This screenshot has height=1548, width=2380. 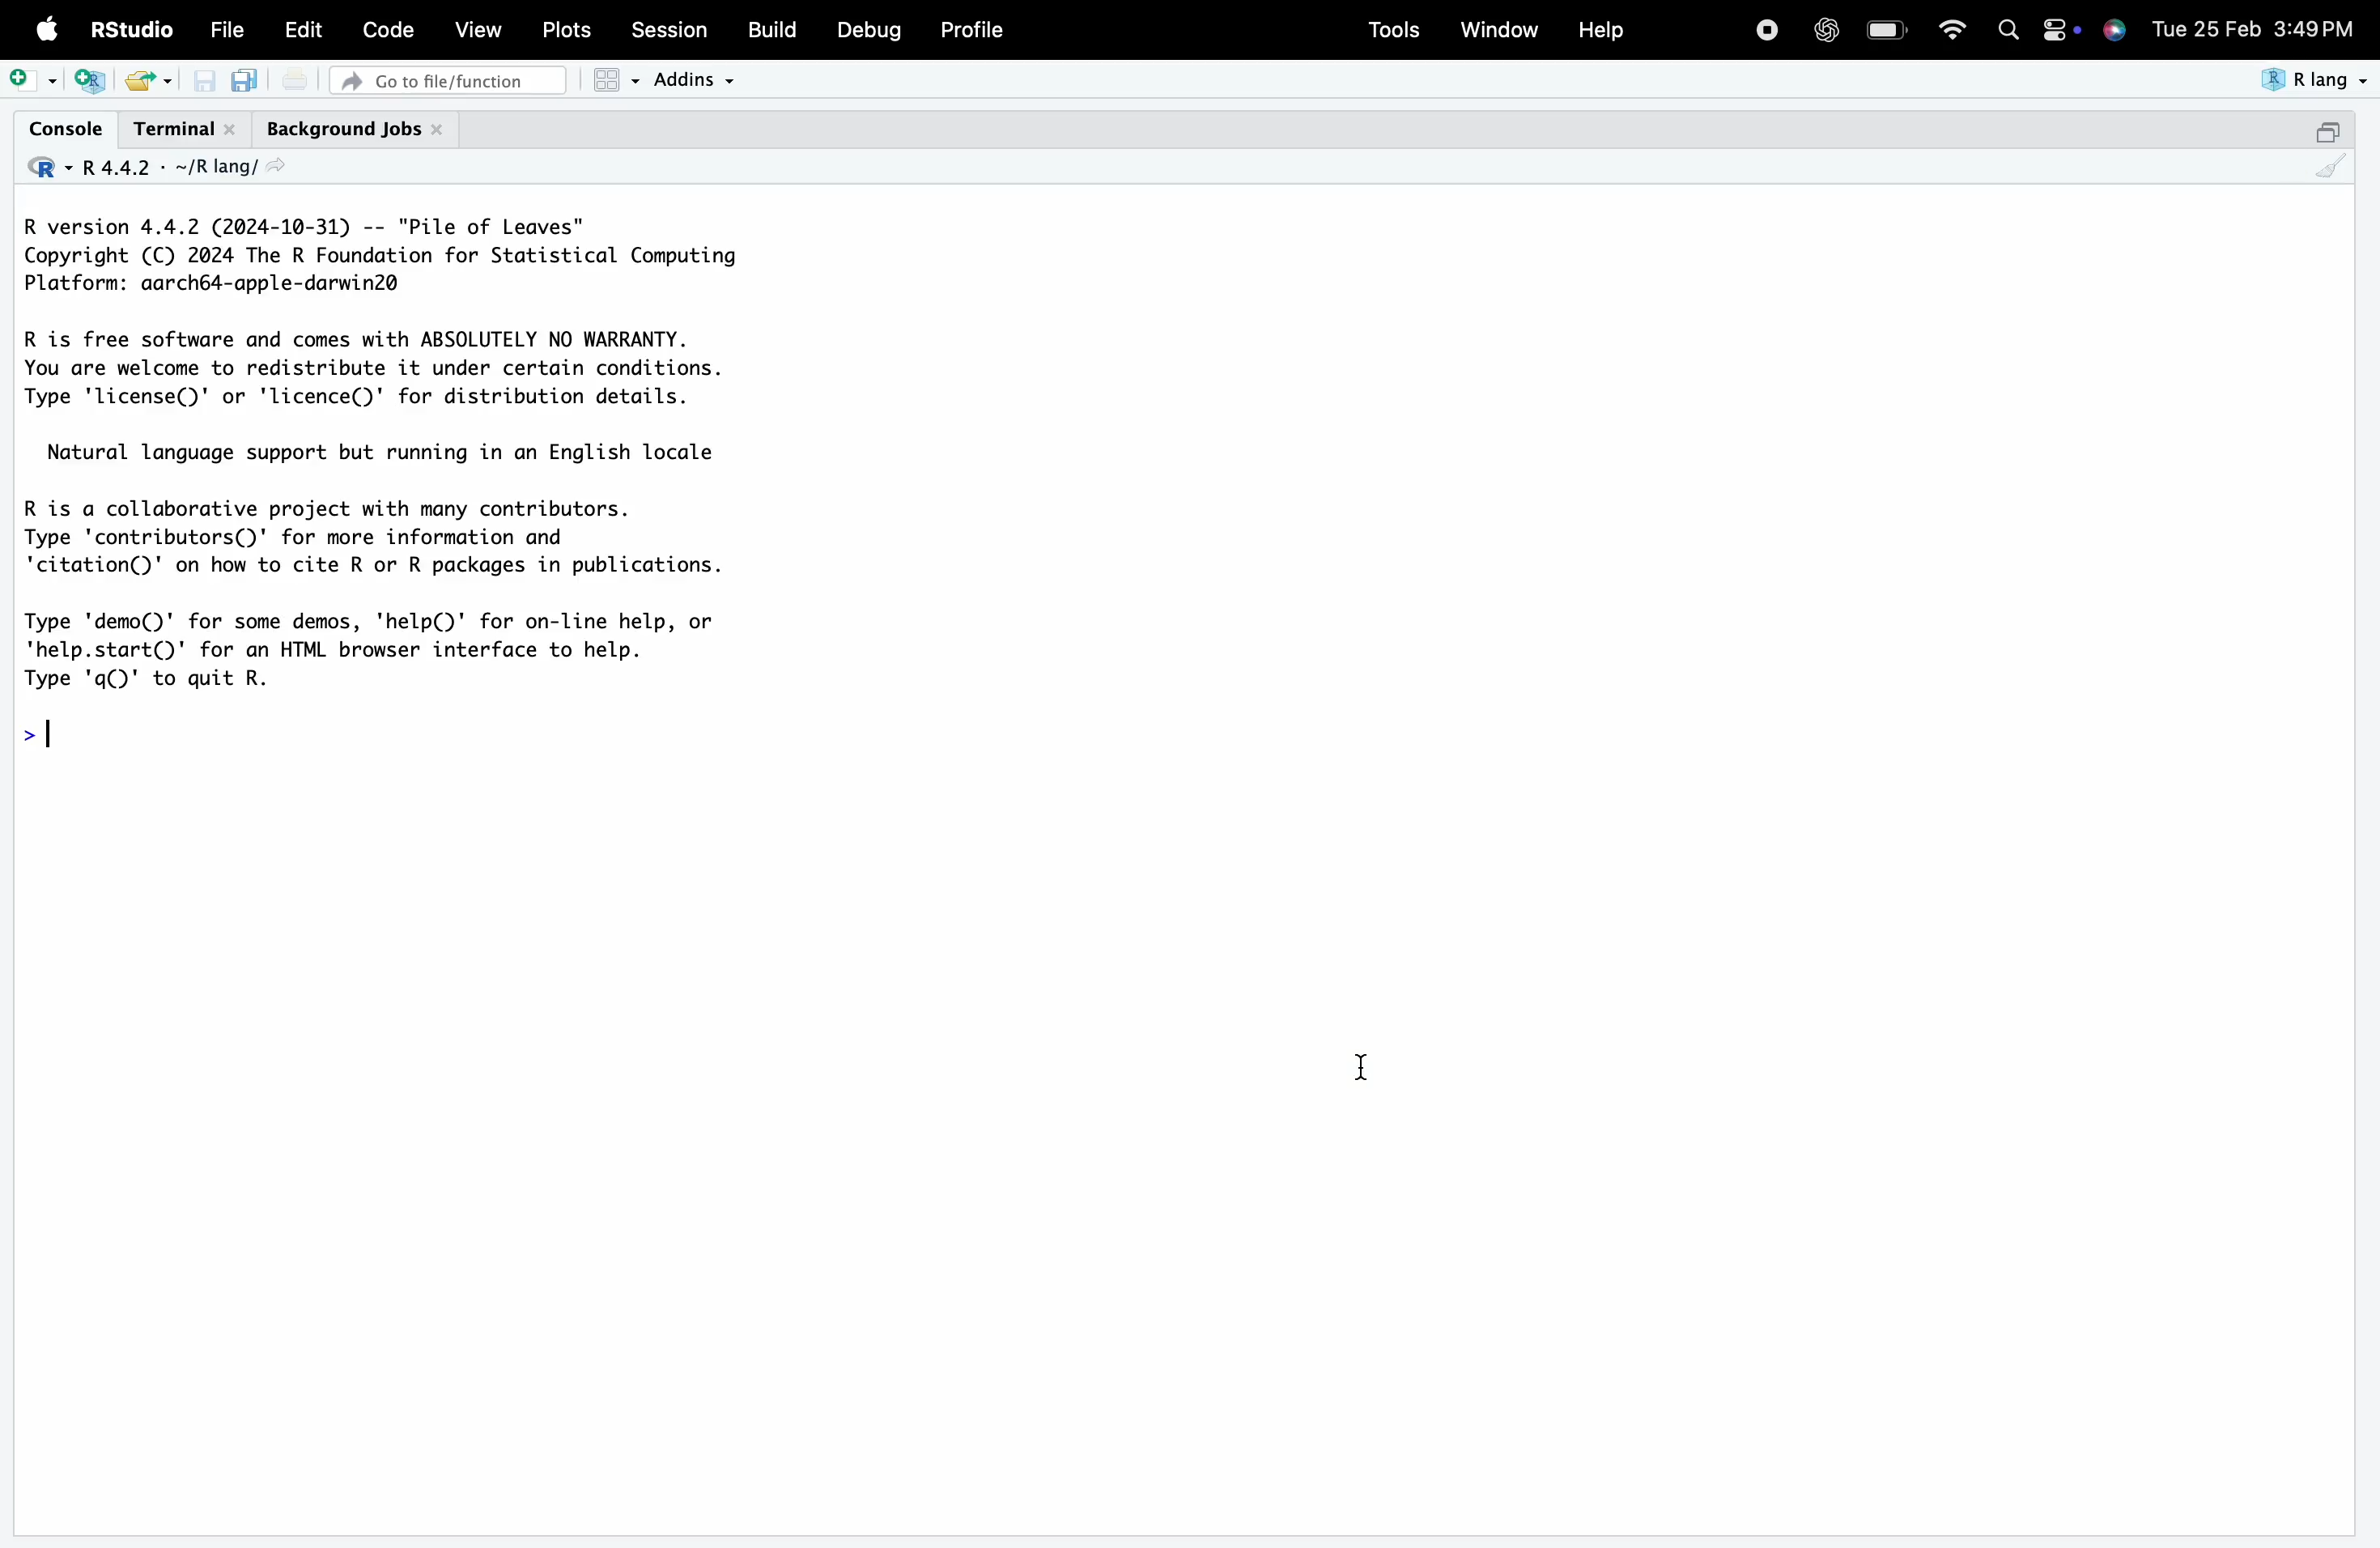 What do you see at coordinates (204, 81) in the screenshot?
I see `Save current document` at bounding box center [204, 81].